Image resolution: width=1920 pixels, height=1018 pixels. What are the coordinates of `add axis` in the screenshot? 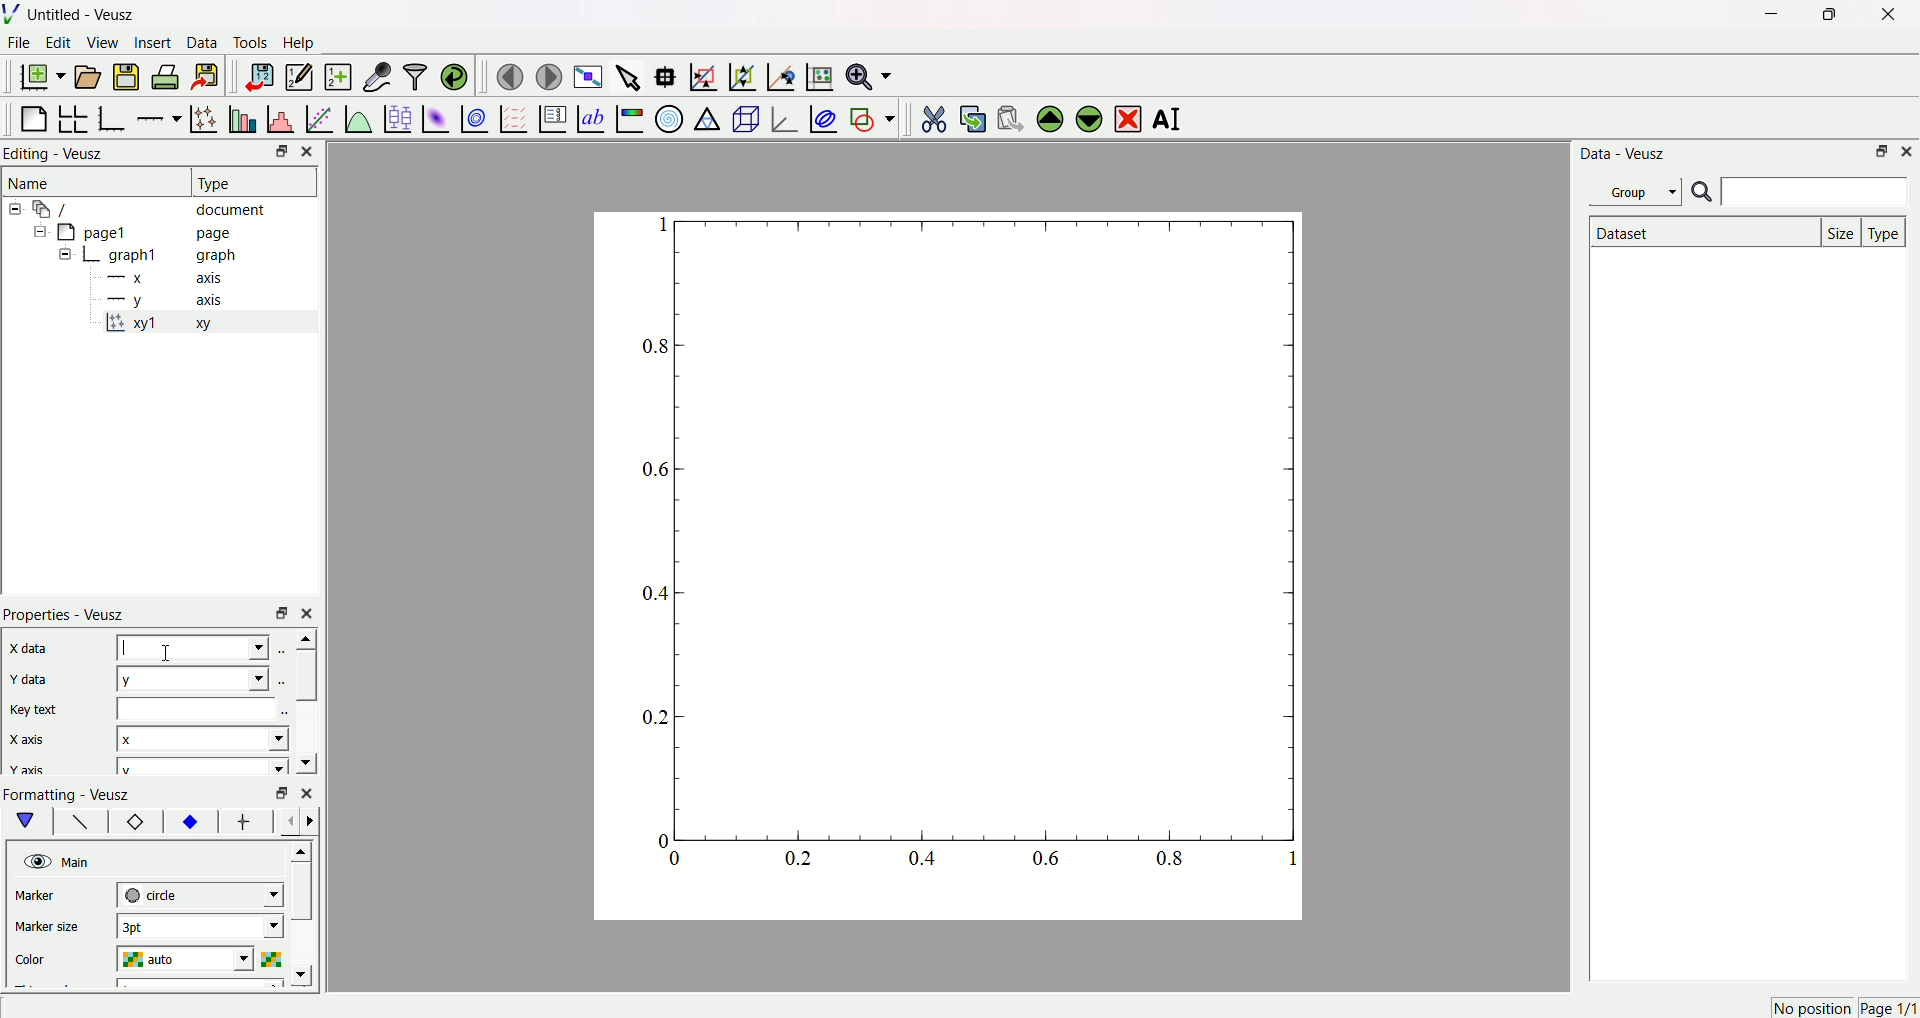 It's located at (159, 115).